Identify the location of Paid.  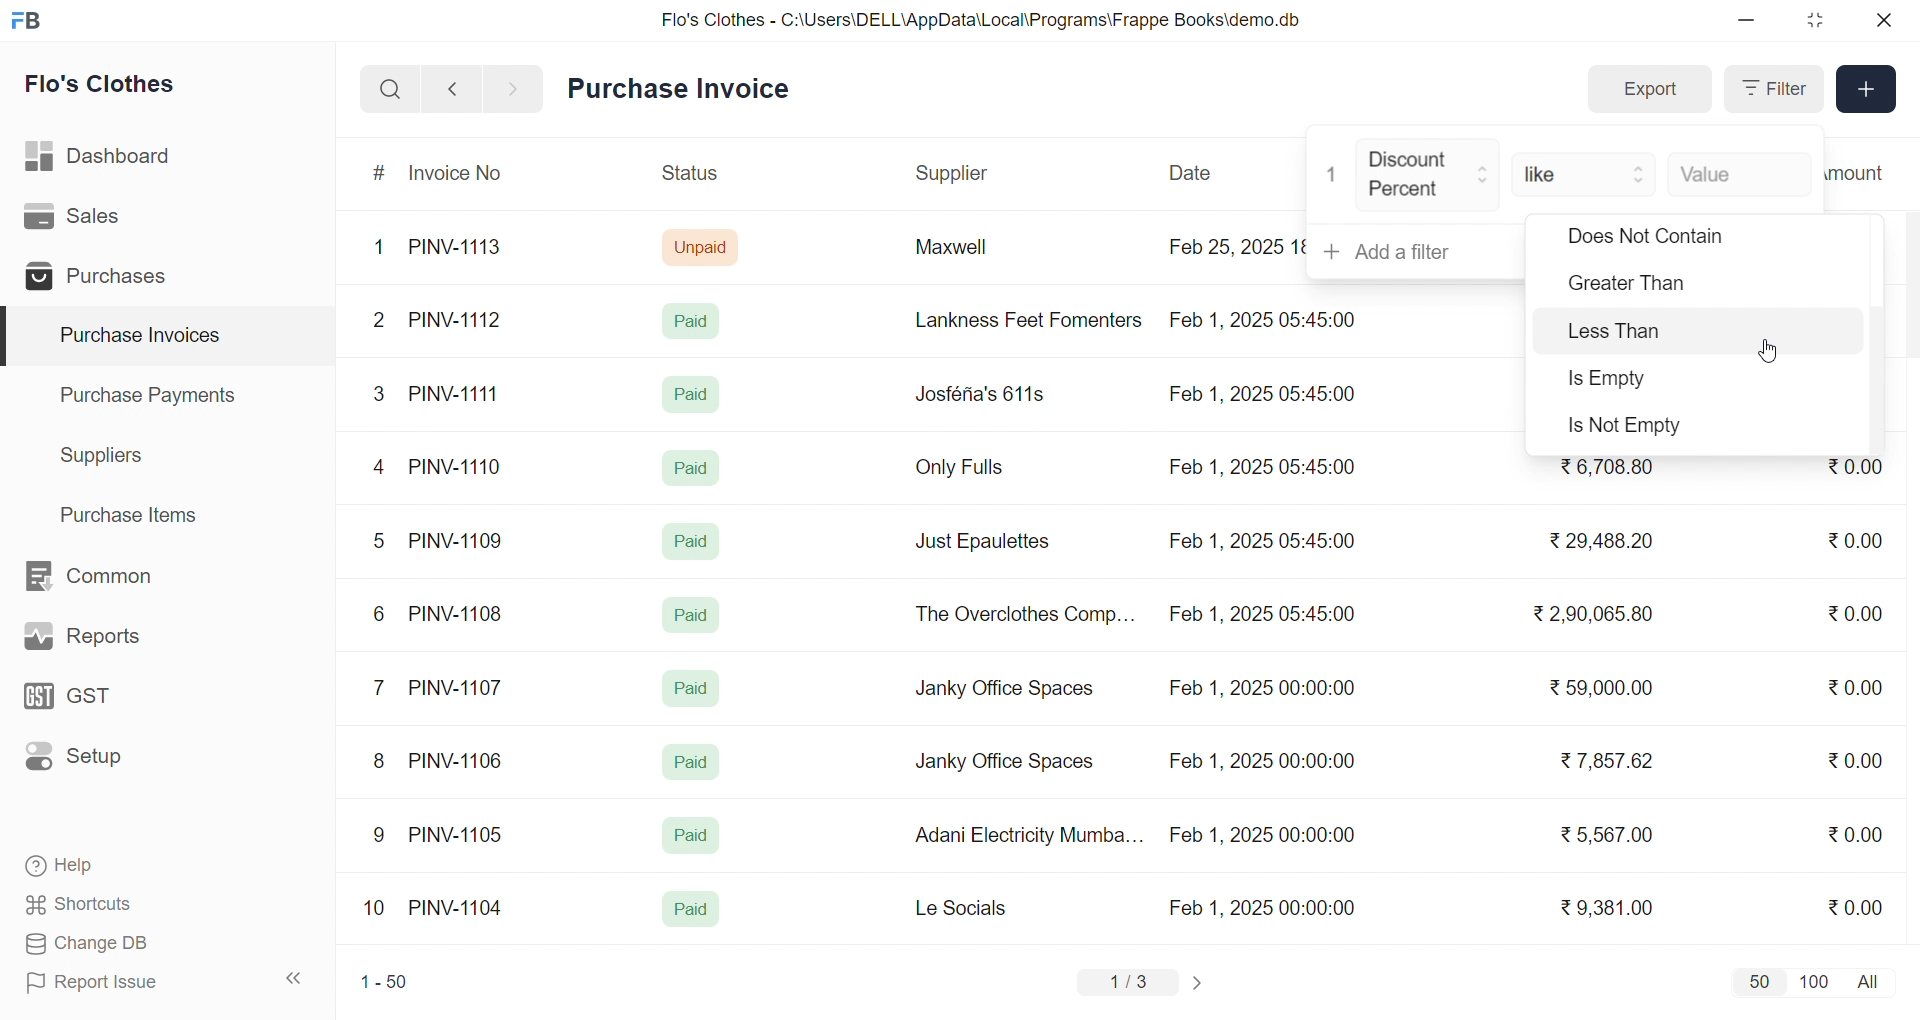
(692, 688).